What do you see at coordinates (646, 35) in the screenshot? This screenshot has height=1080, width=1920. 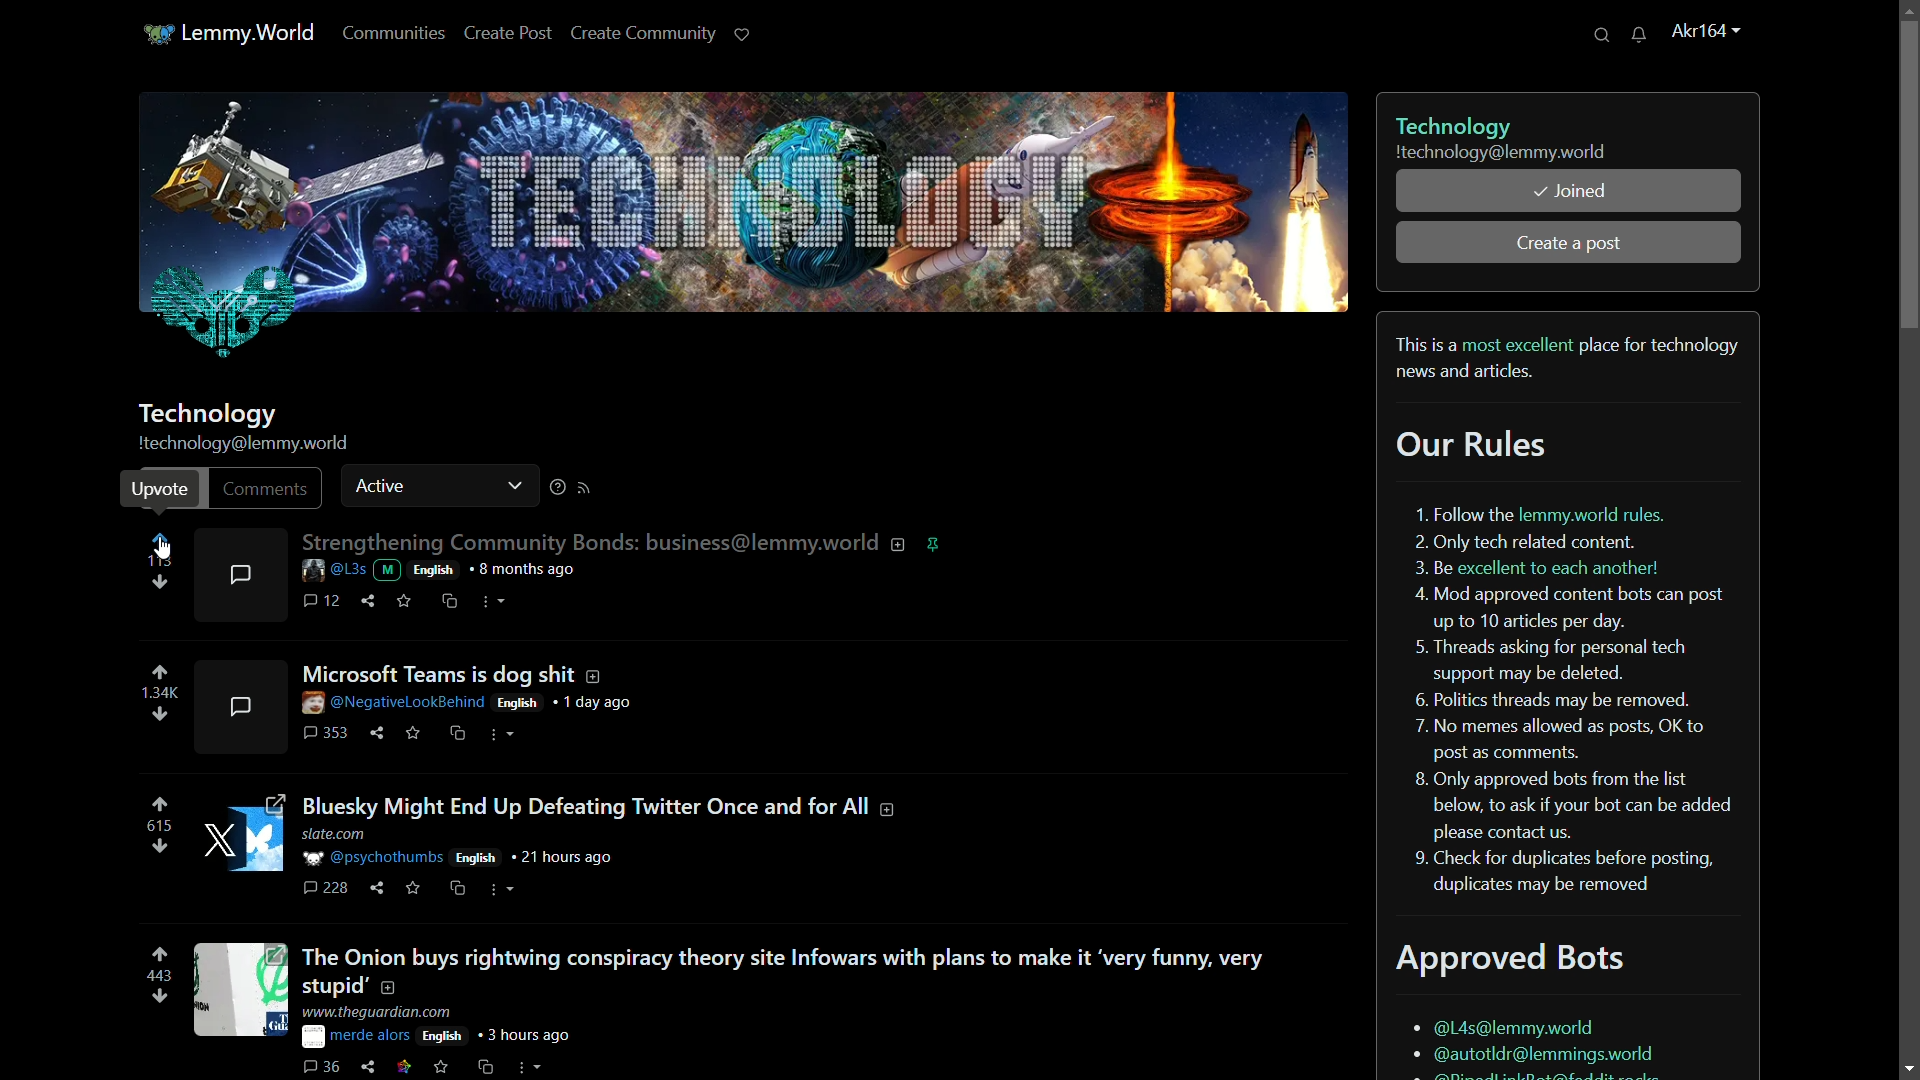 I see `create community` at bounding box center [646, 35].